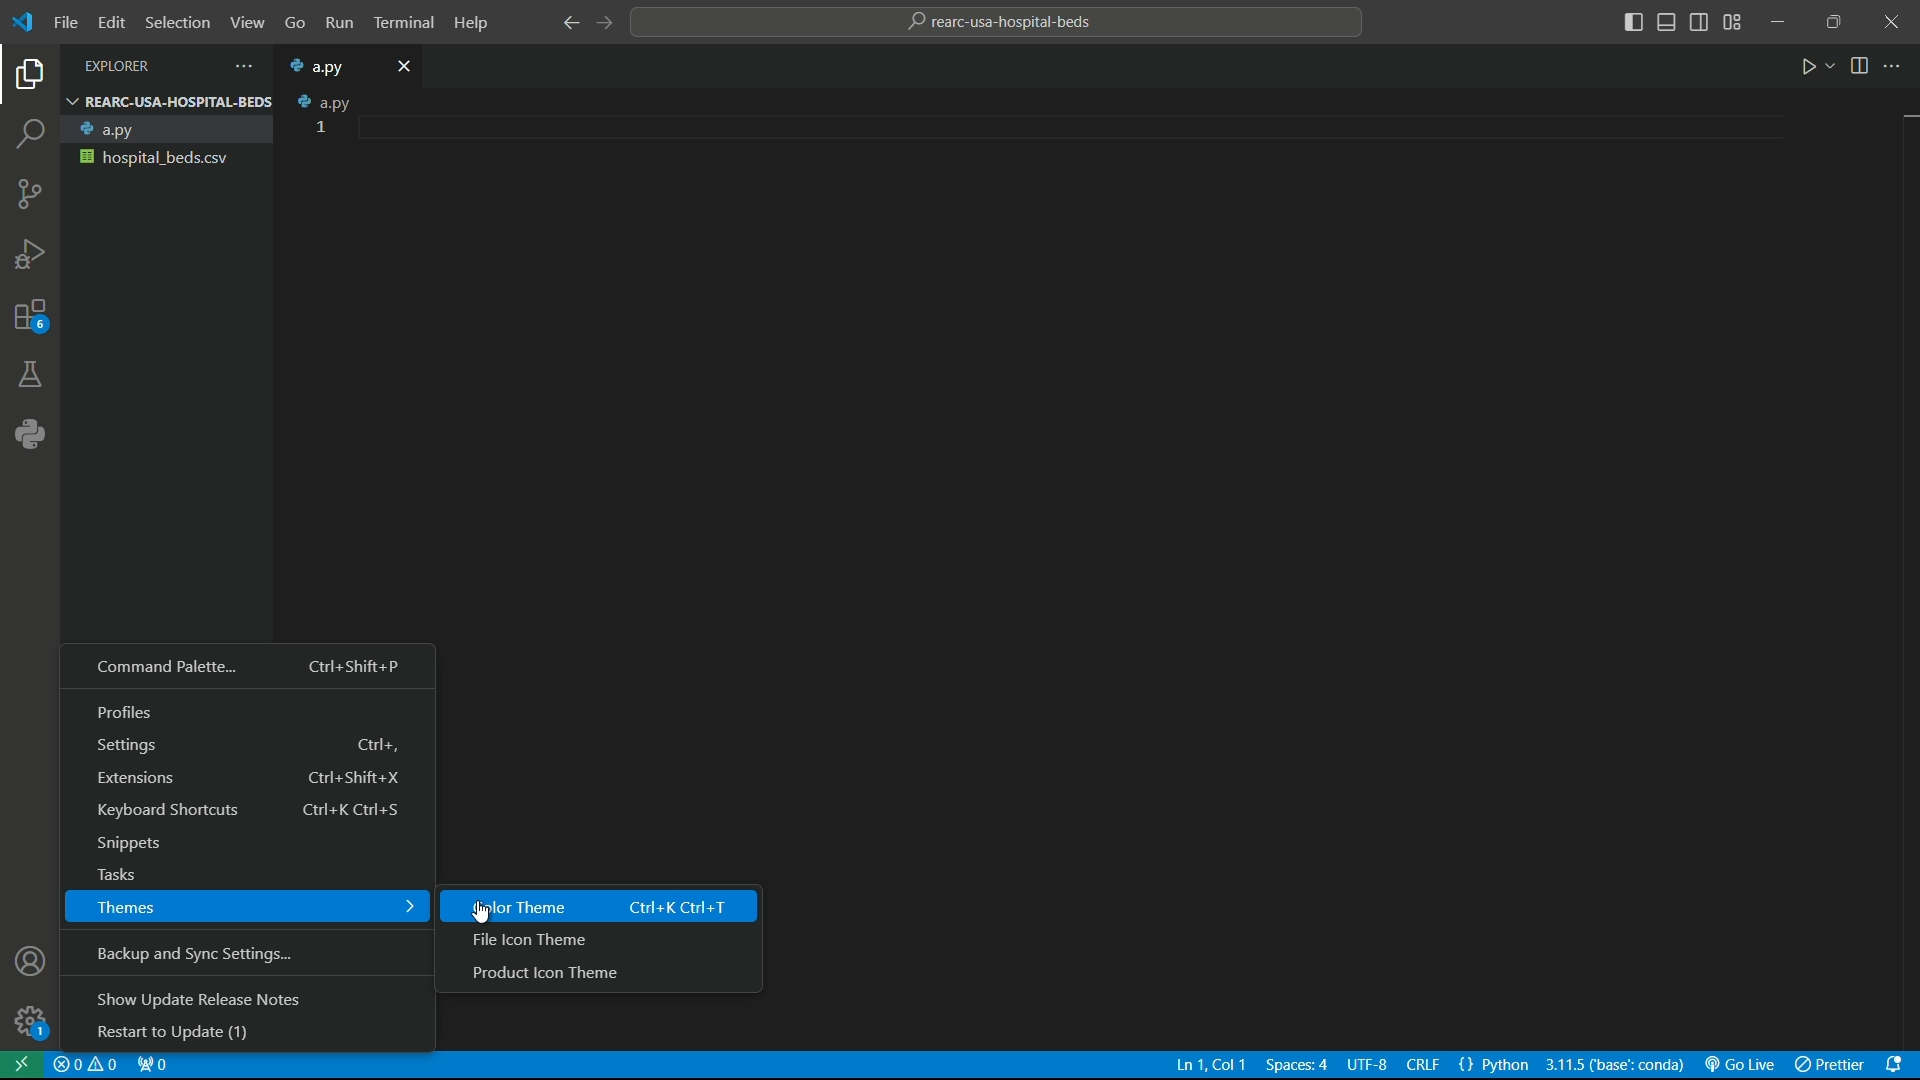 Image resolution: width=1920 pixels, height=1080 pixels. I want to click on help menu, so click(473, 23).